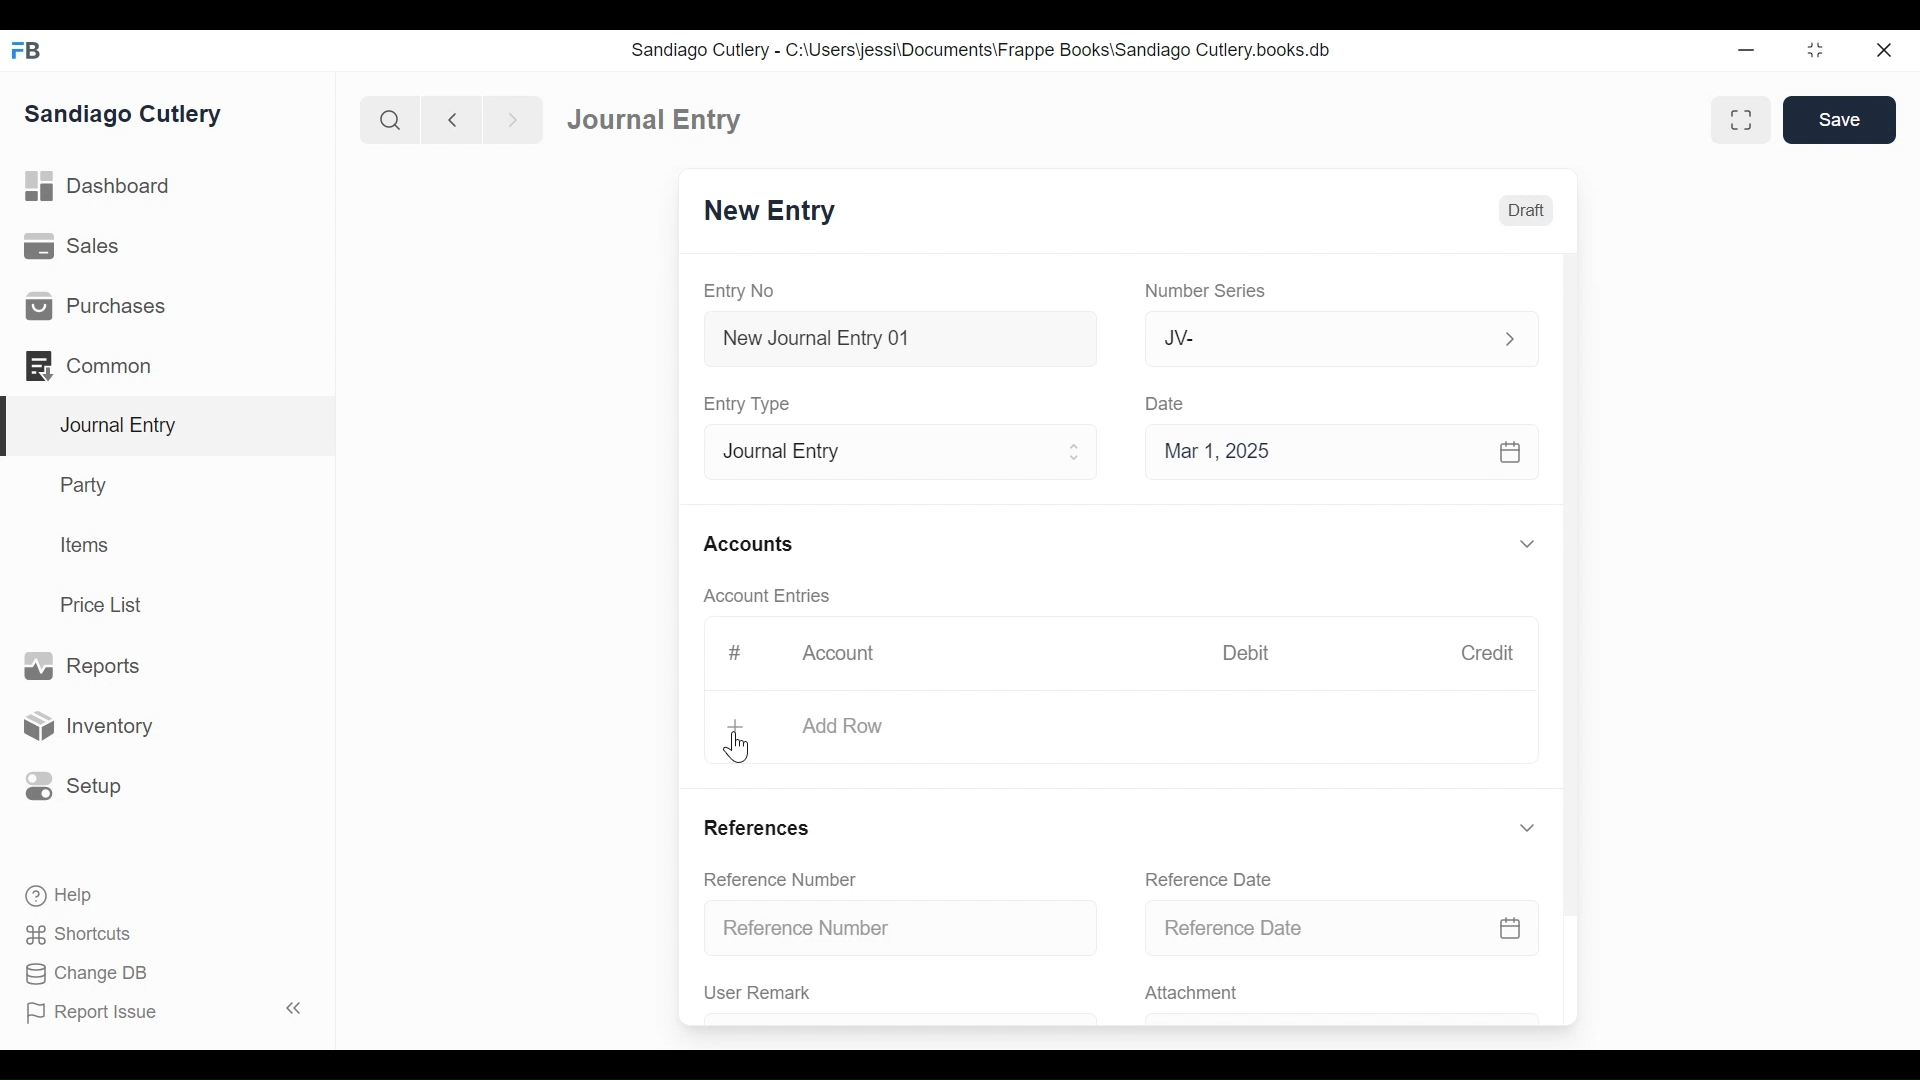 The image size is (1920, 1080). Describe the element at coordinates (899, 997) in the screenshot. I see `User Remark` at that location.